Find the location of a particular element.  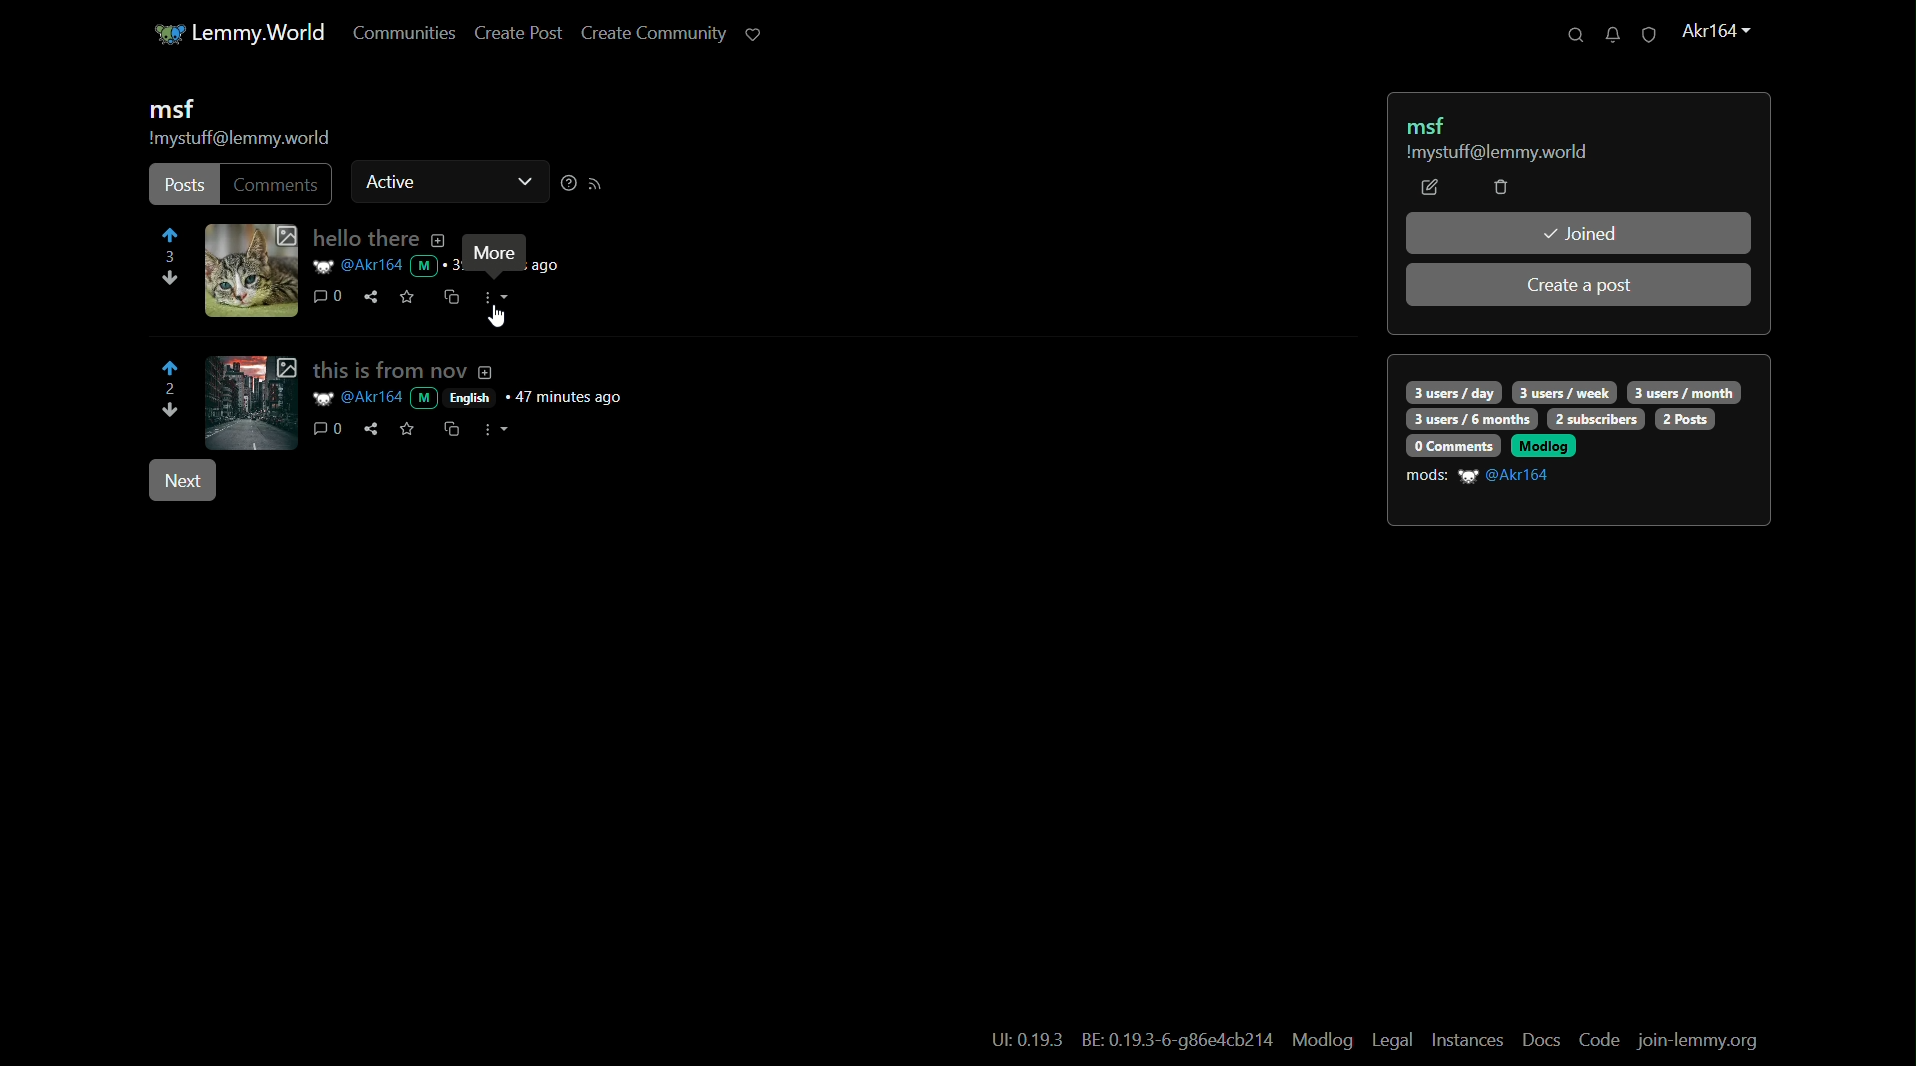

downvote is located at coordinates (167, 282).